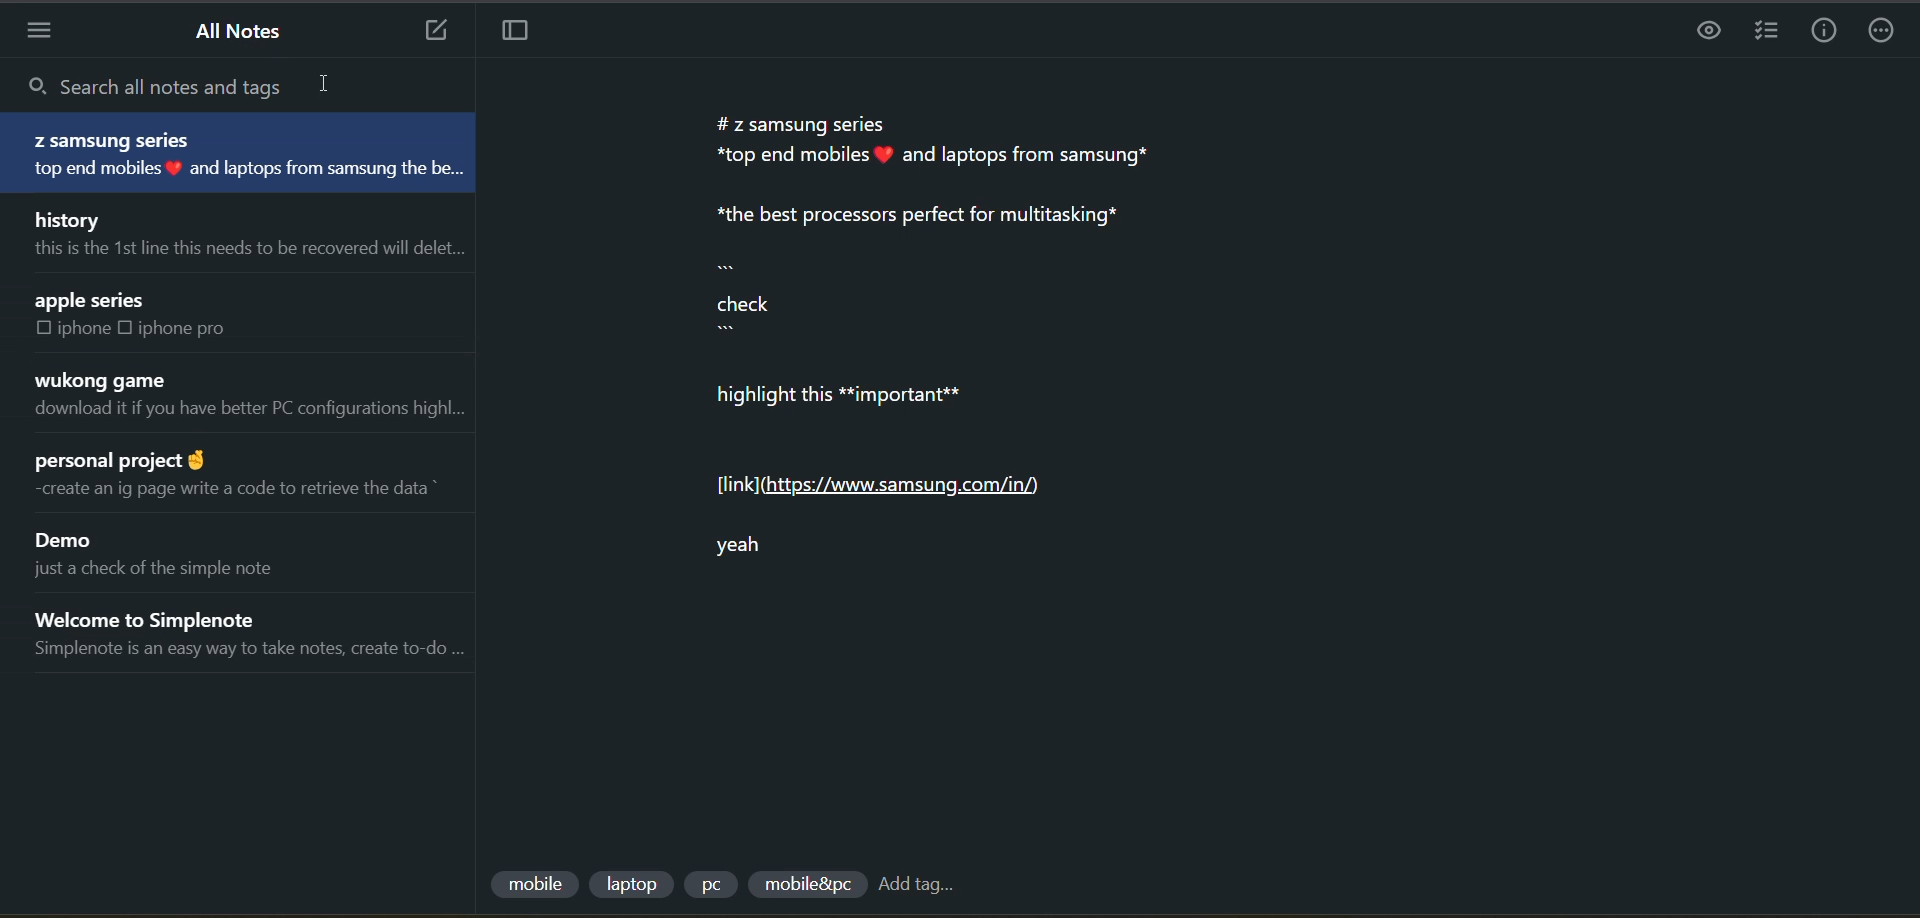 This screenshot has width=1920, height=918. What do you see at coordinates (222, 89) in the screenshot?
I see `search all notes and tags` at bounding box center [222, 89].